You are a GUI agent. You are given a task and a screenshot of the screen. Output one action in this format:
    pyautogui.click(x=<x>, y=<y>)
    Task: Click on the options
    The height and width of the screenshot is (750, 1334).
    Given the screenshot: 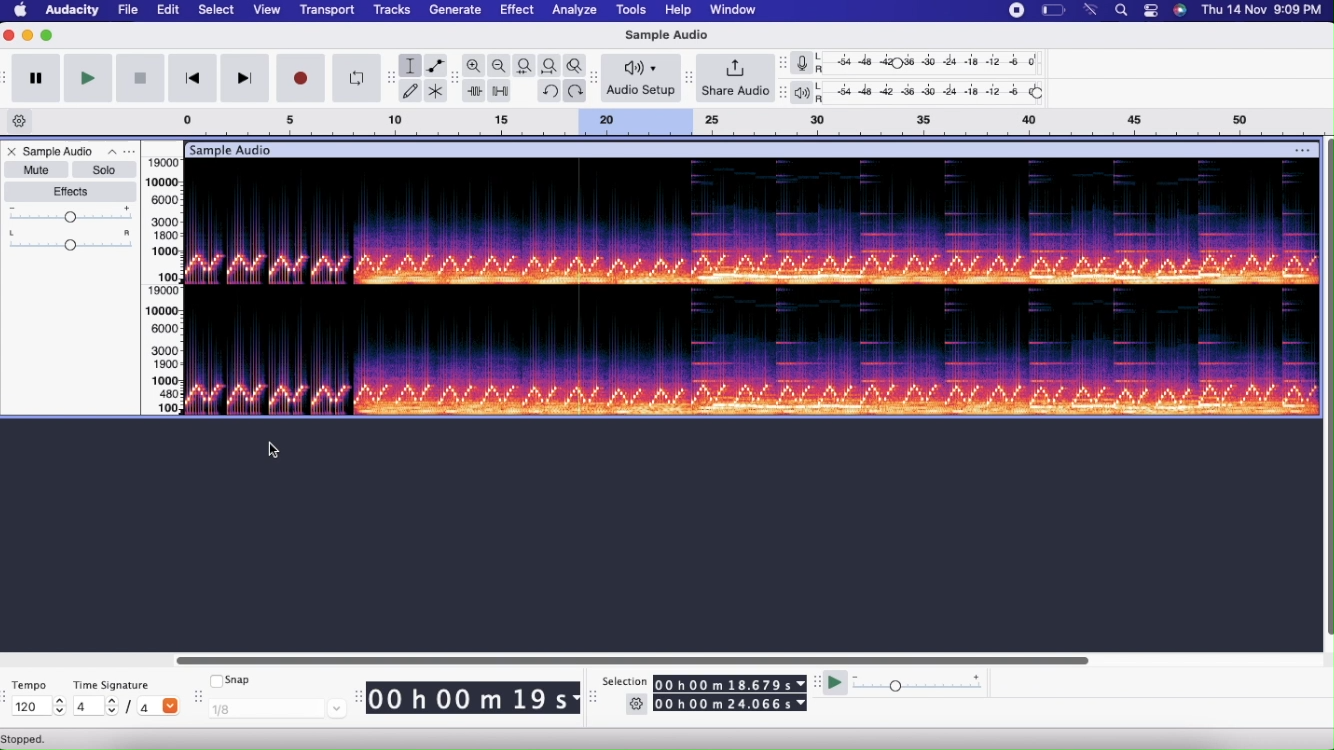 What is the action you would take?
    pyautogui.click(x=1300, y=151)
    